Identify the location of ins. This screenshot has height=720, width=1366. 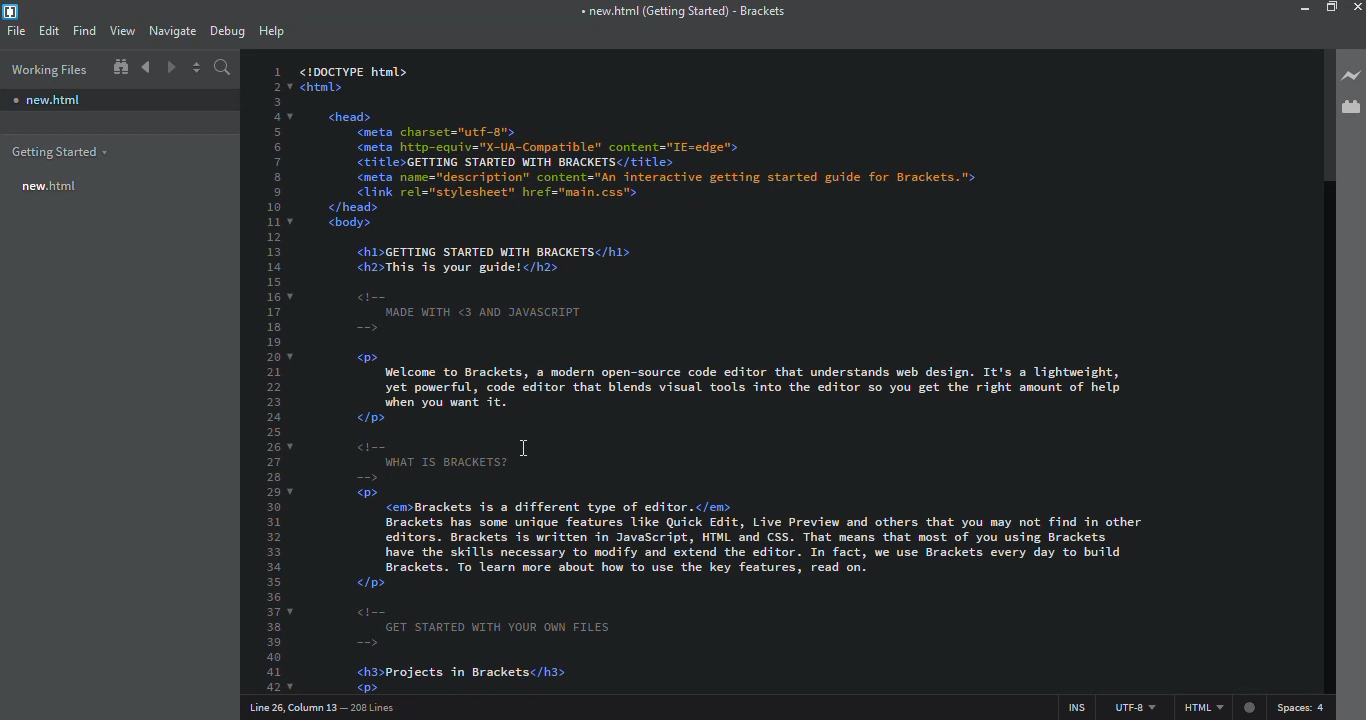
(1070, 704).